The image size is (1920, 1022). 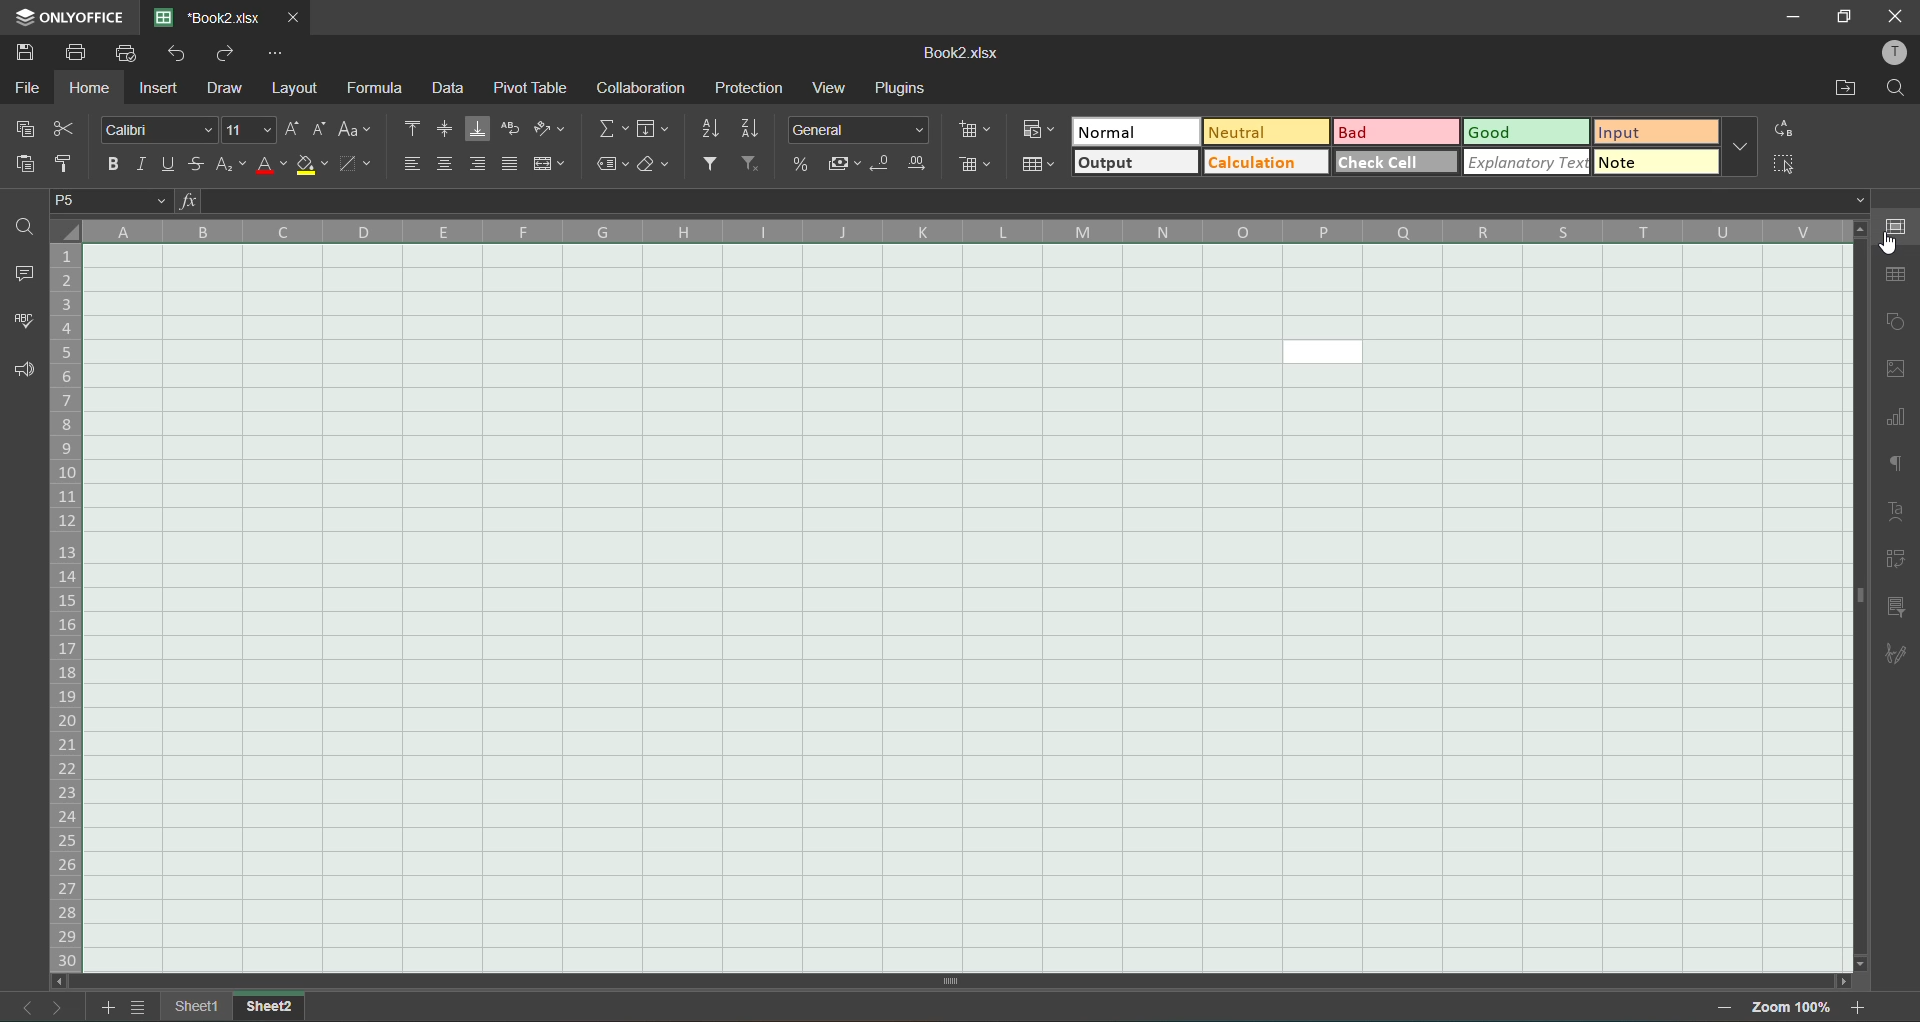 I want to click on justified, so click(x=514, y=165).